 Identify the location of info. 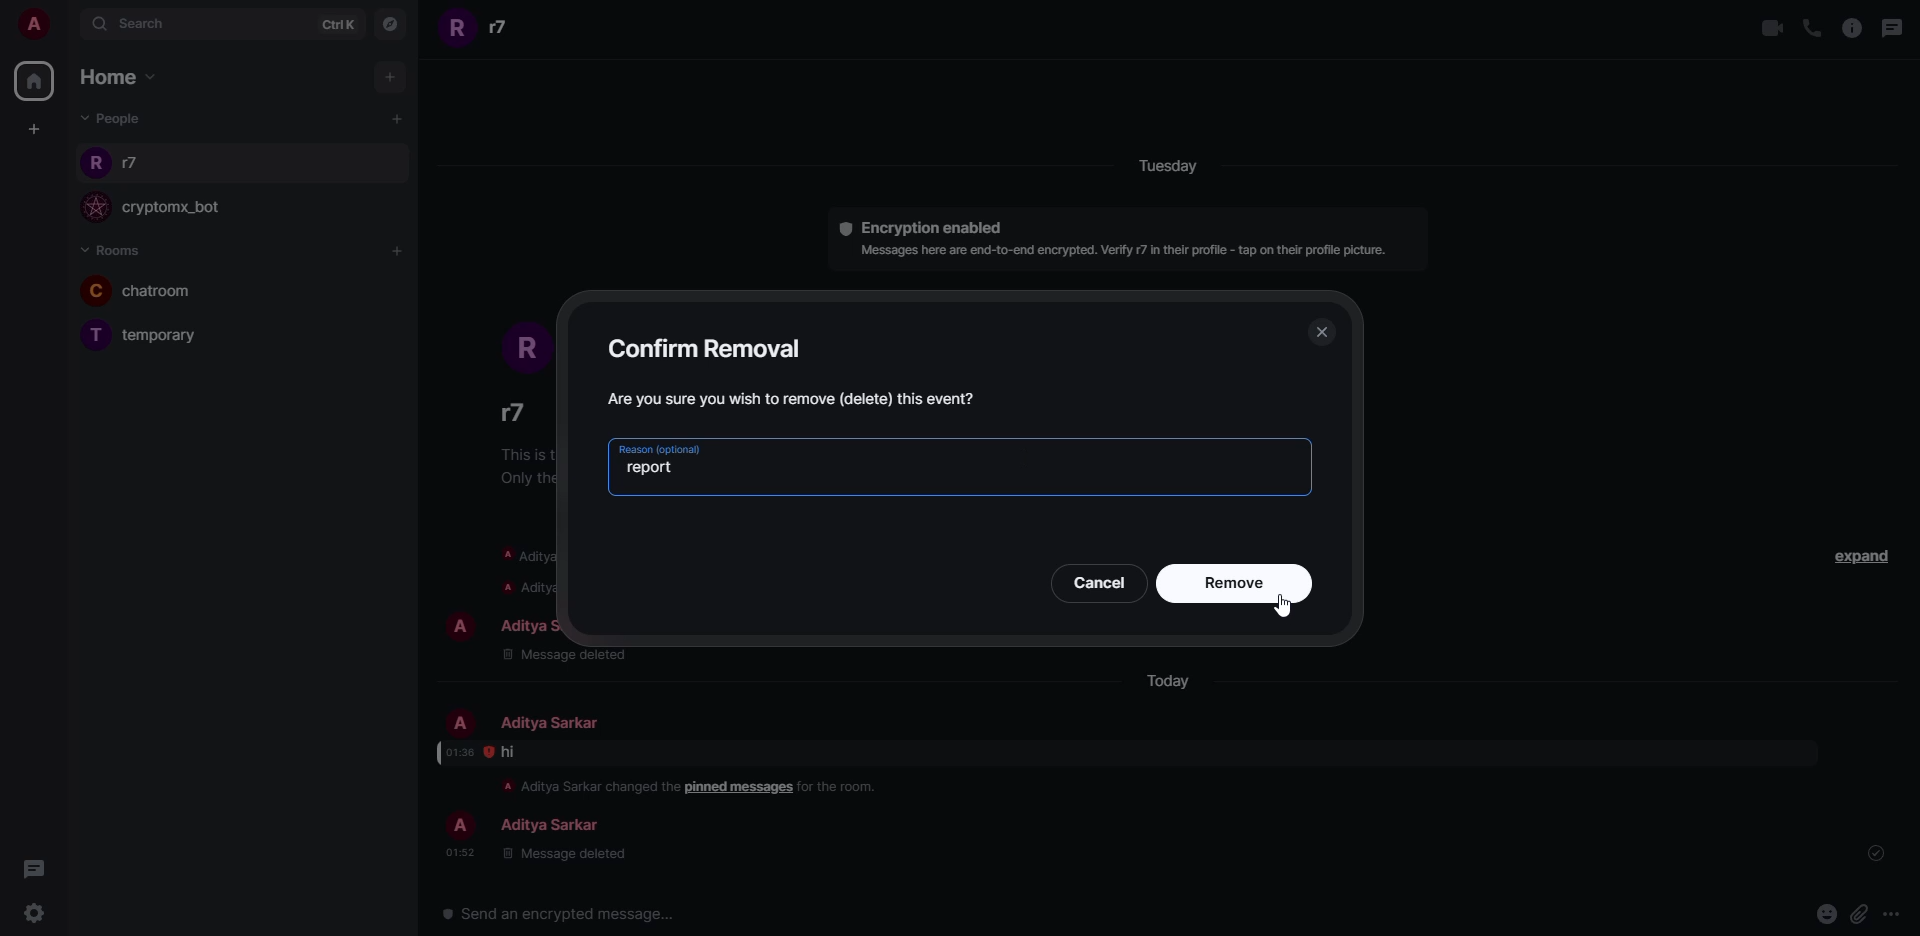
(583, 785).